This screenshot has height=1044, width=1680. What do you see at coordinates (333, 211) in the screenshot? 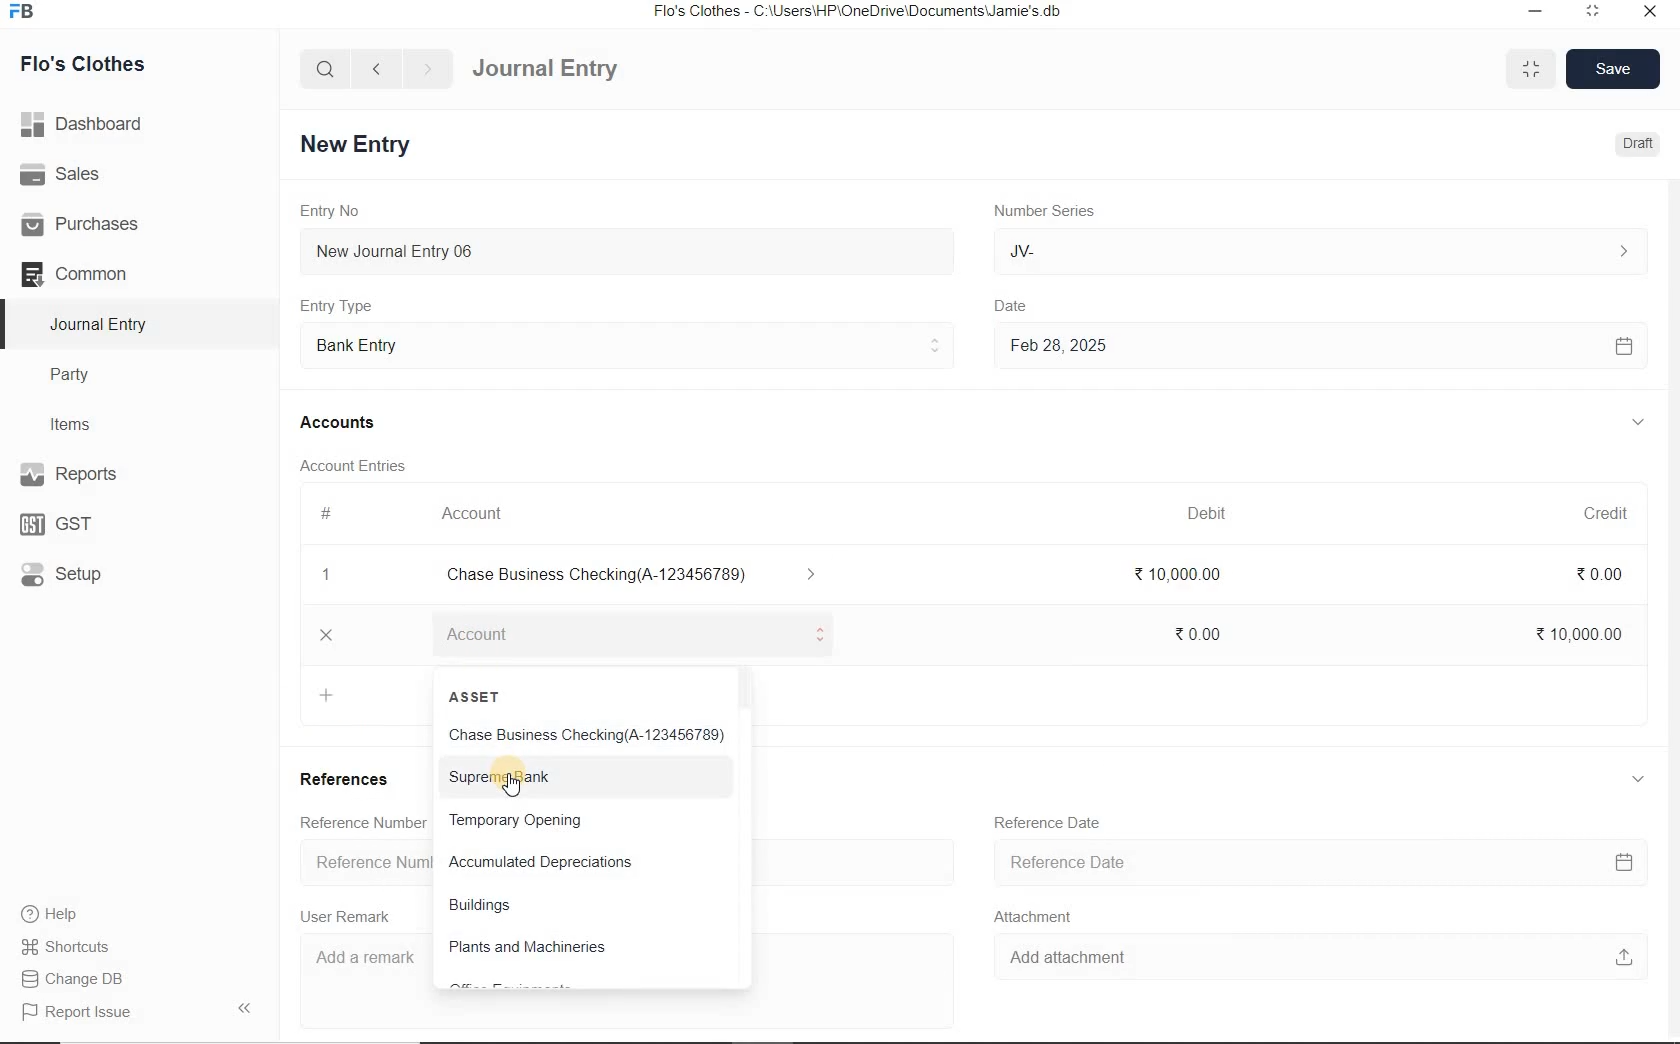
I see `Entry No` at bounding box center [333, 211].